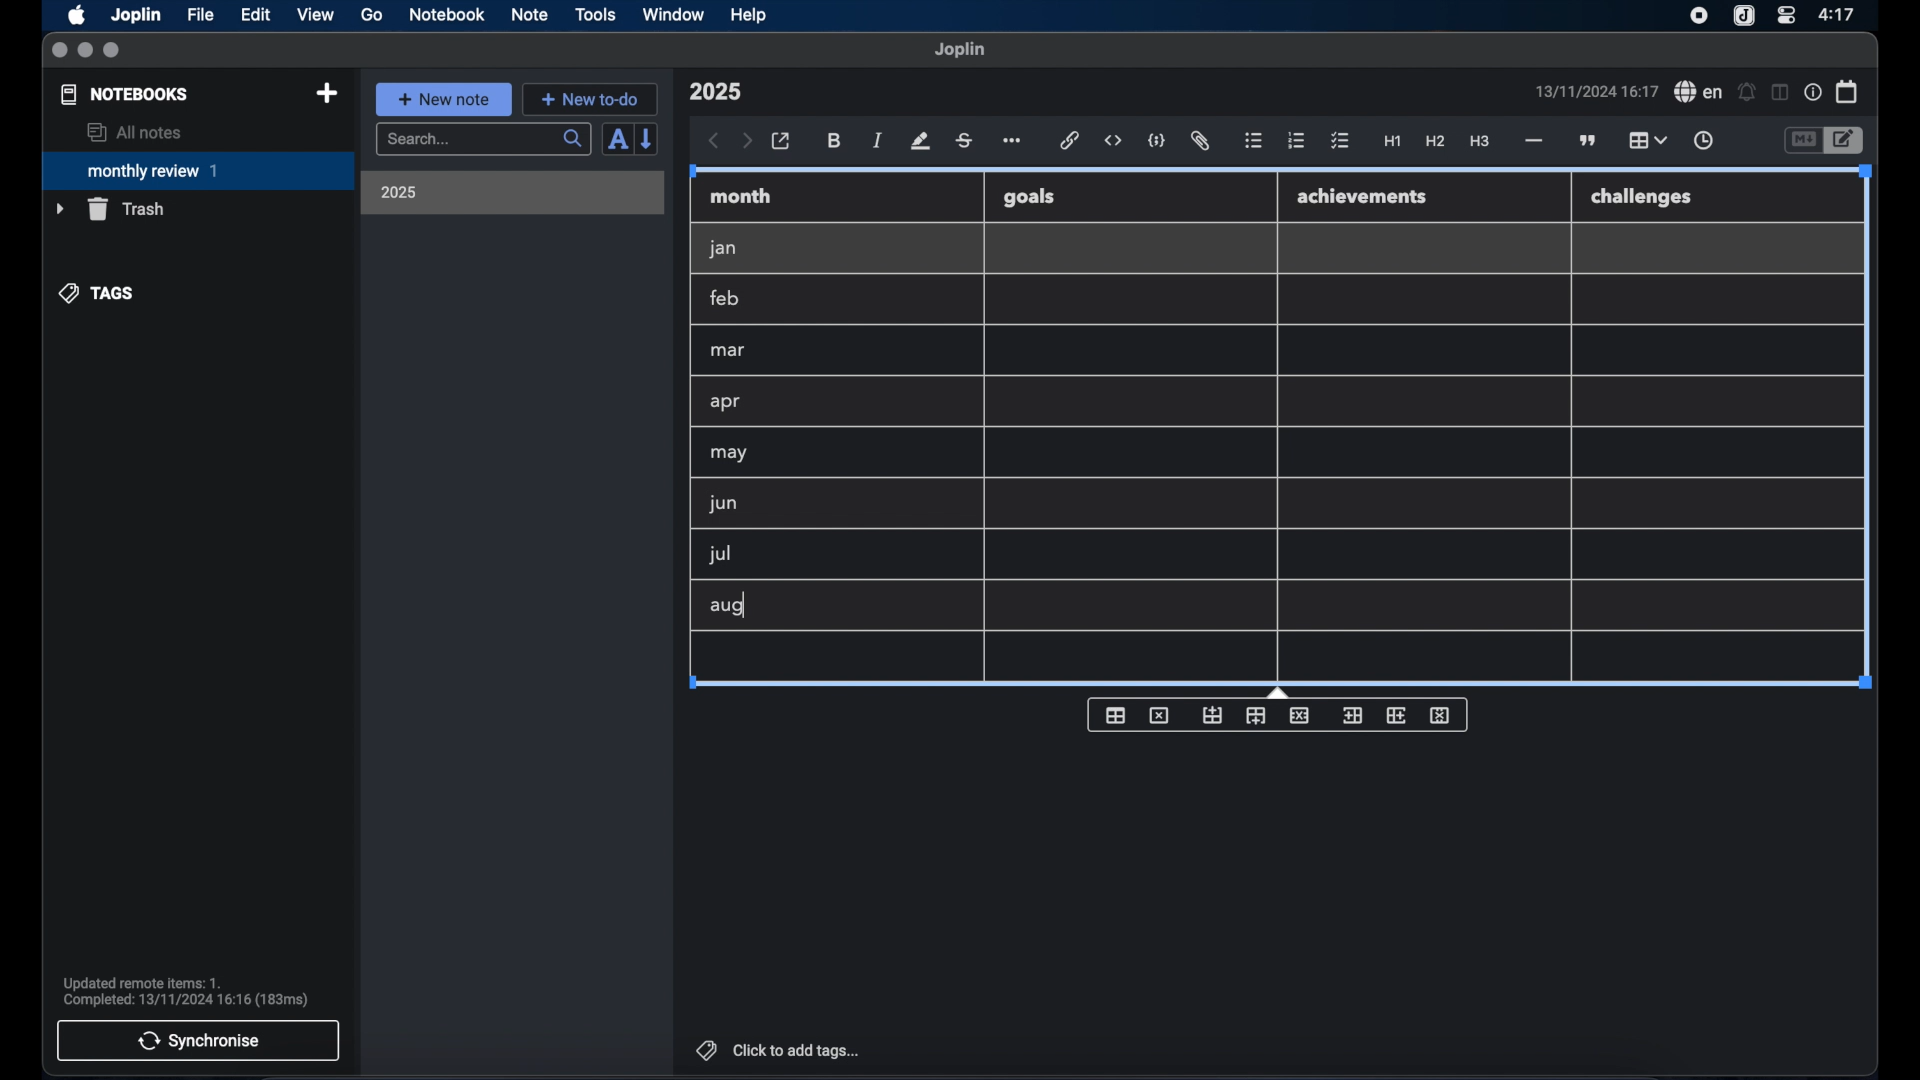 The height and width of the screenshot is (1080, 1920). What do you see at coordinates (1785, 14) in the screenshot?
I see `control center` at bounding box center [1785, 14].